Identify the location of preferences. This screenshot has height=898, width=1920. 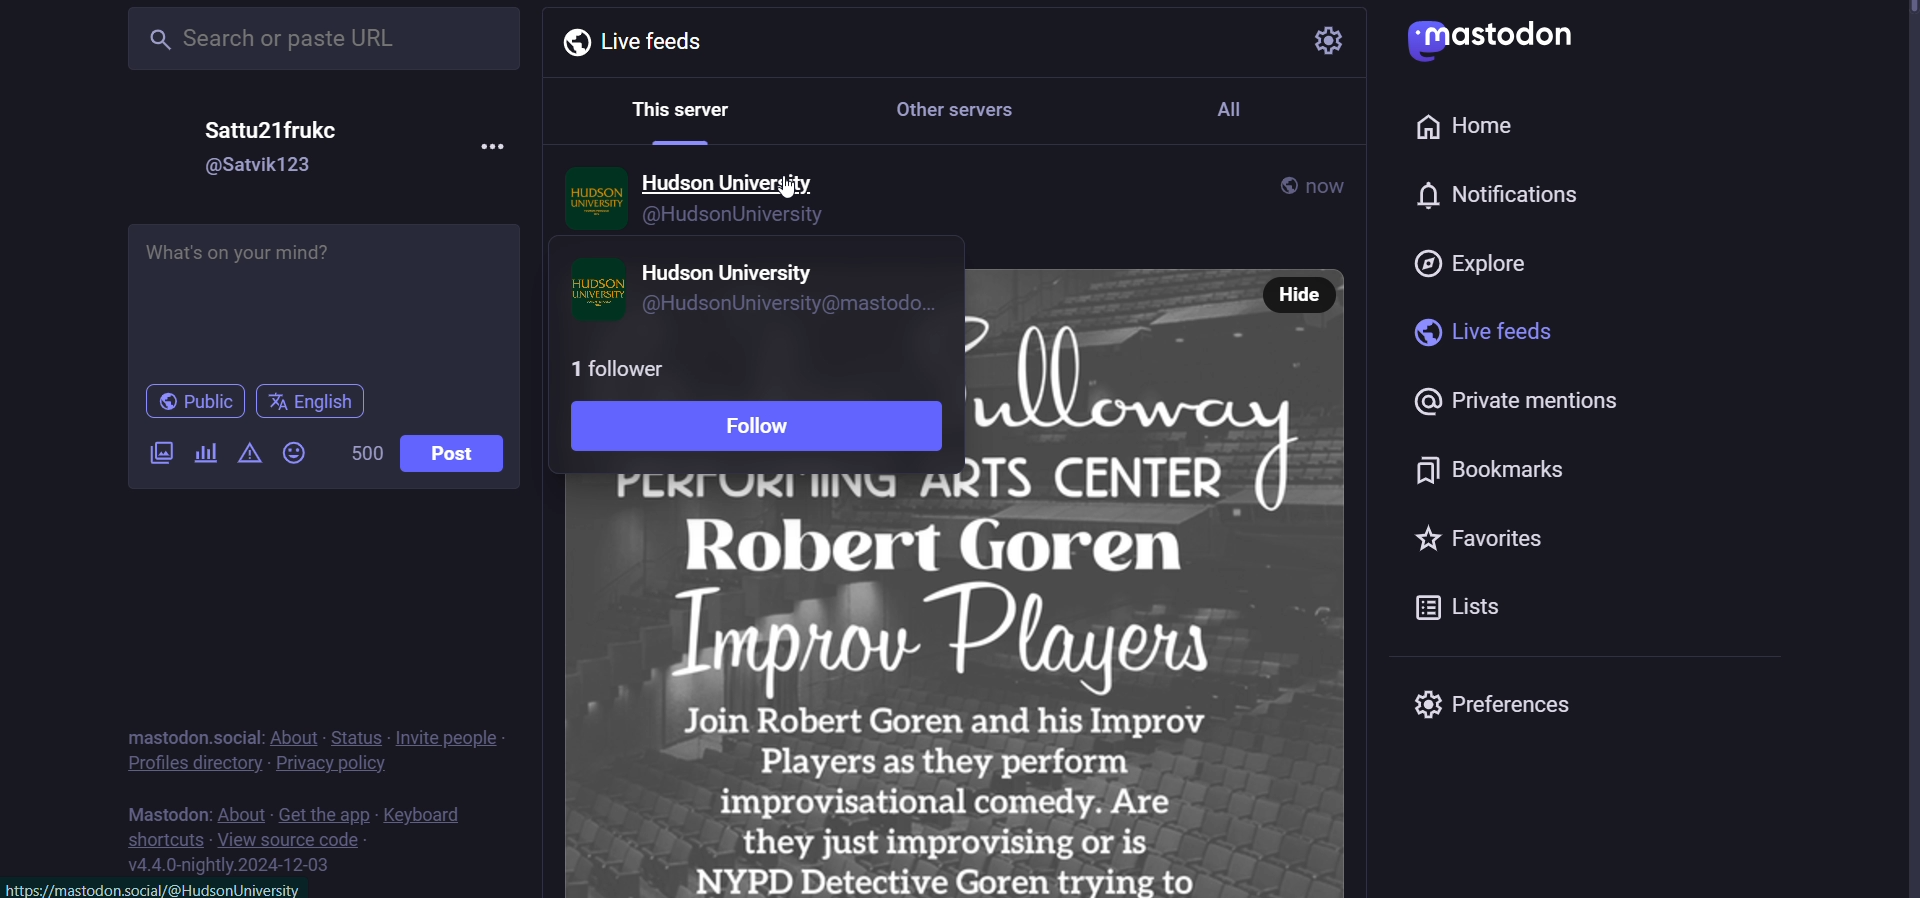
(1487, 700).